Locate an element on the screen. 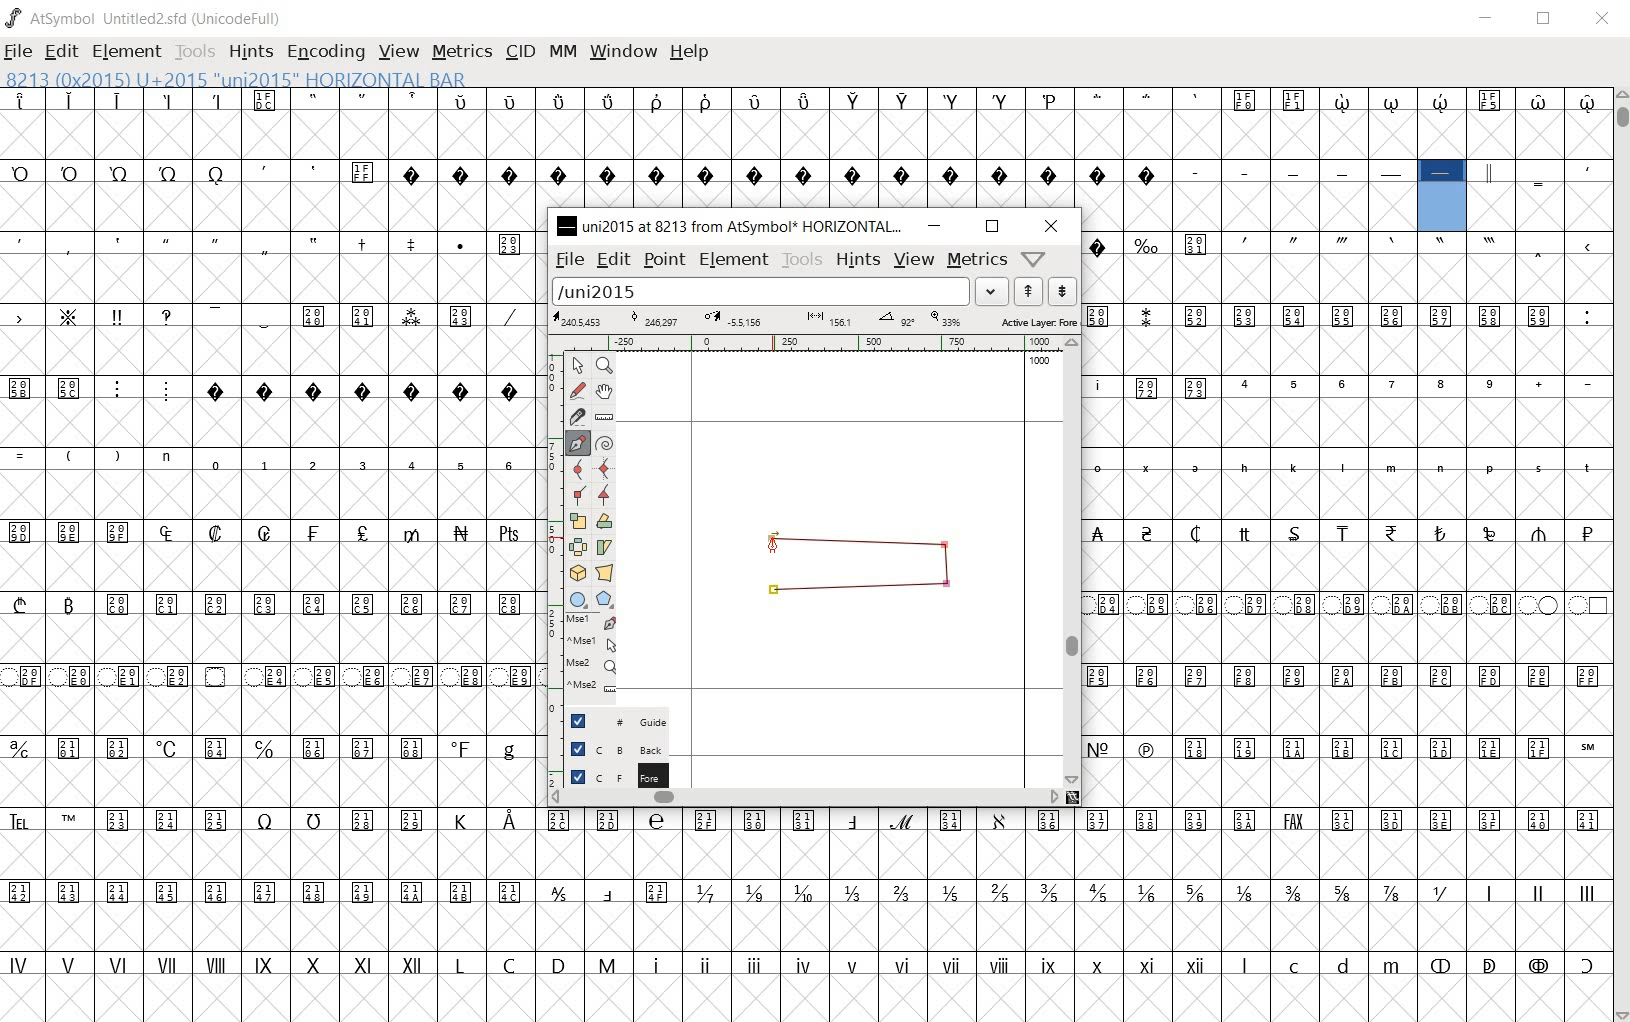 Image resolution: width=1630 pixels, height=1022 pixels. EDIT is located at coordinates (61, 51).